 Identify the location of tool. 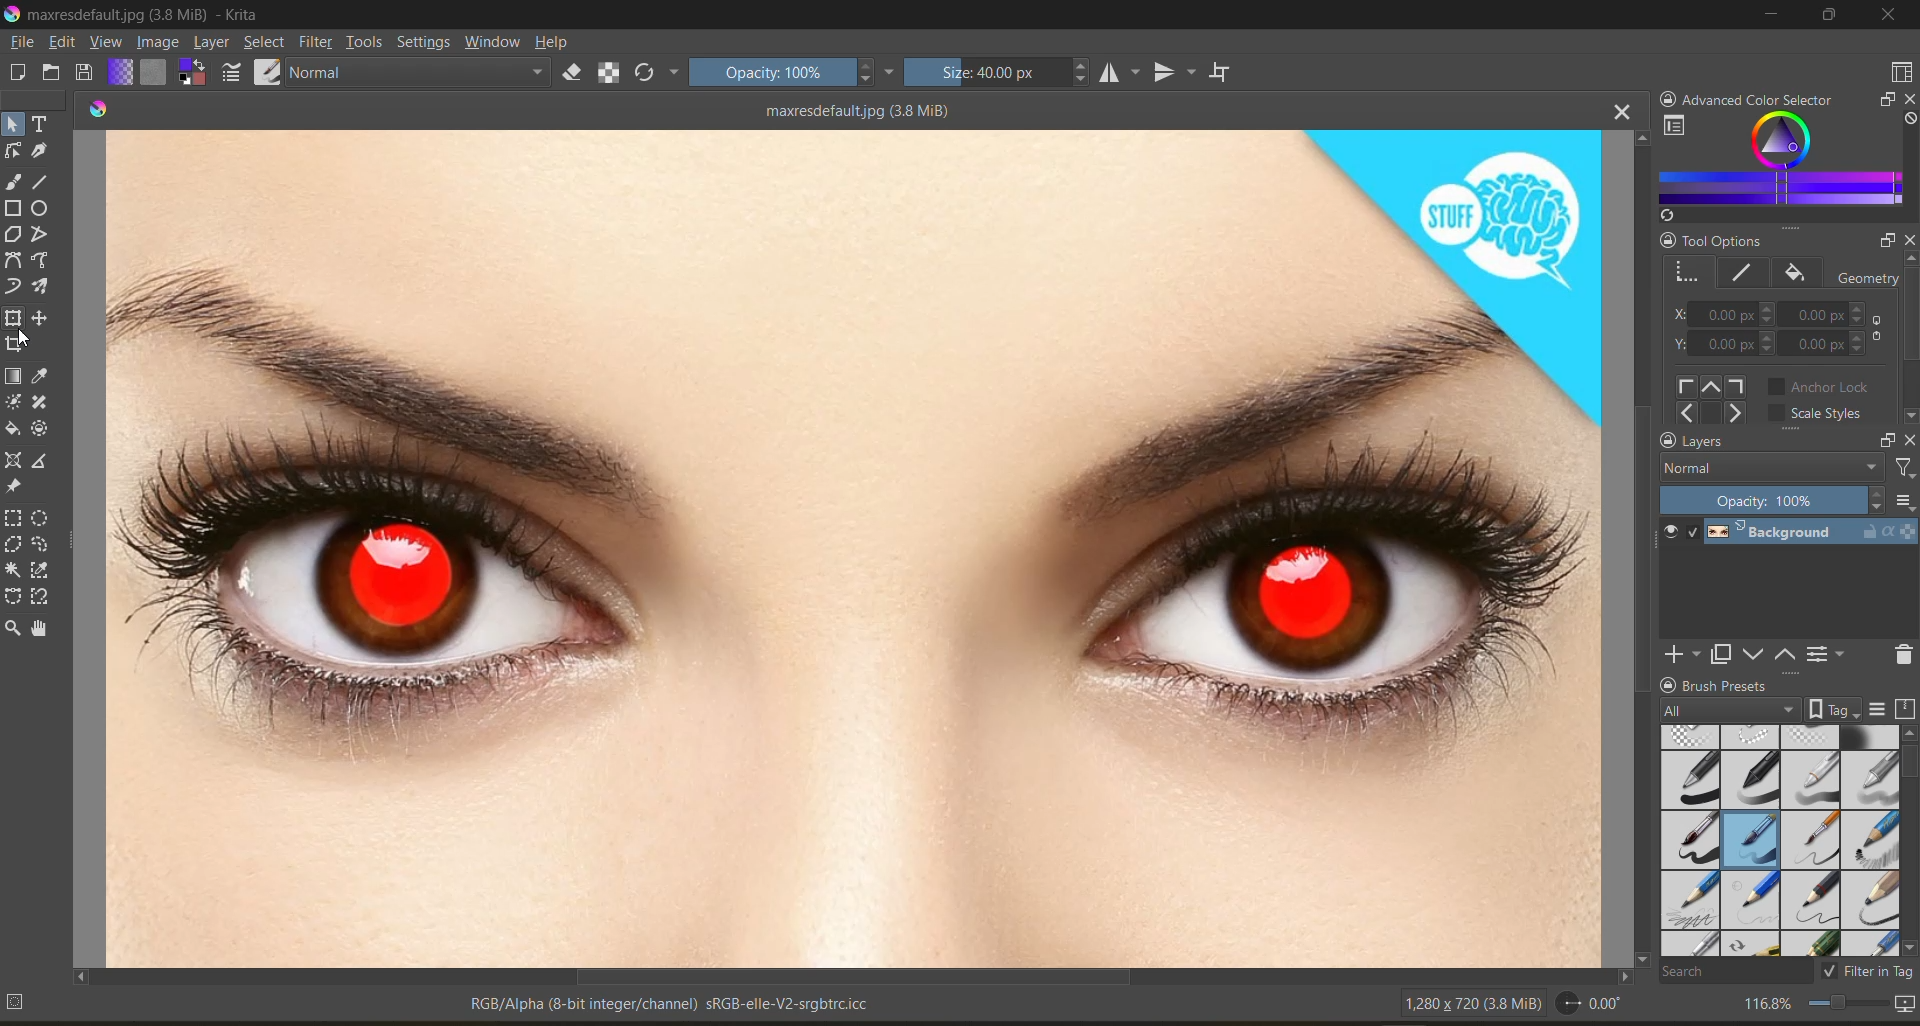
(16, 344).